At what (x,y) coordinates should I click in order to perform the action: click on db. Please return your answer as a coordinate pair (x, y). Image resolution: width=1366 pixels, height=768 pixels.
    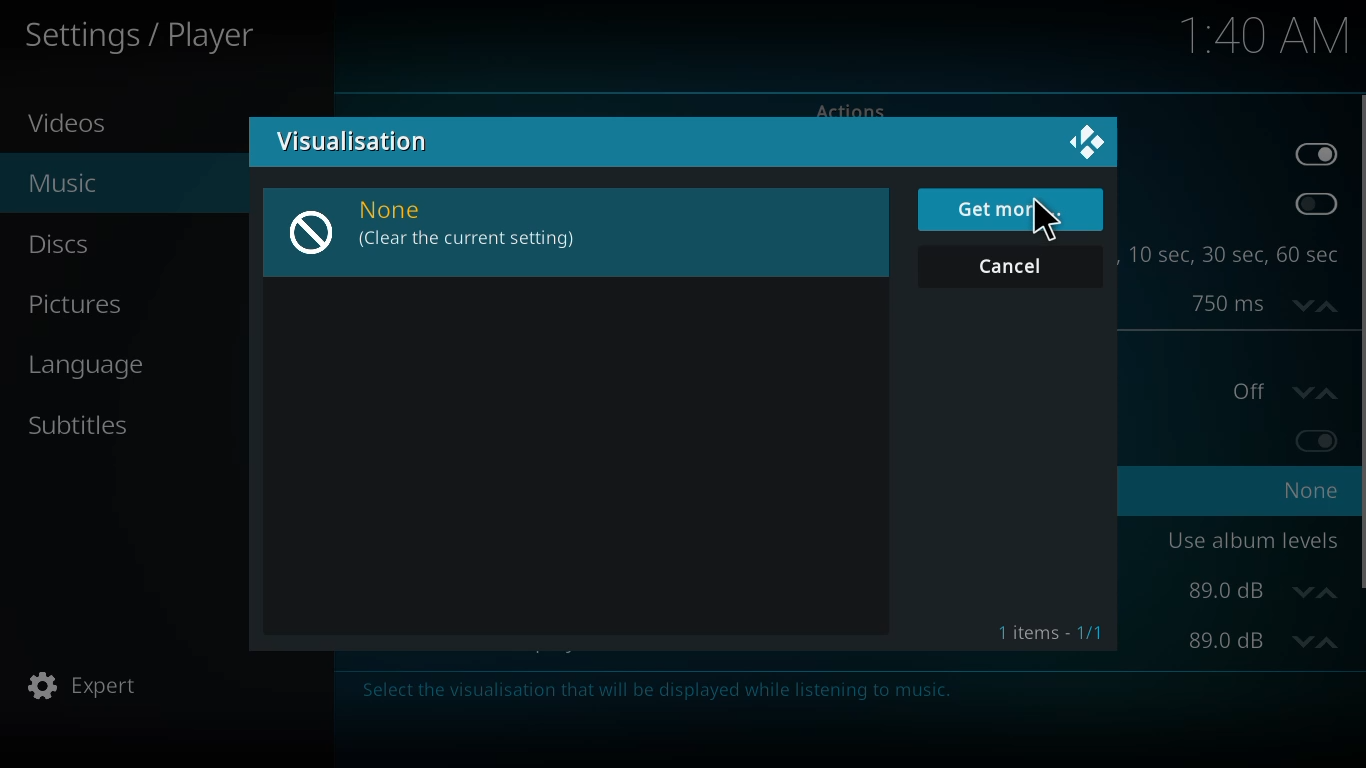
    Looking at the image, I should click on (1263, 641).